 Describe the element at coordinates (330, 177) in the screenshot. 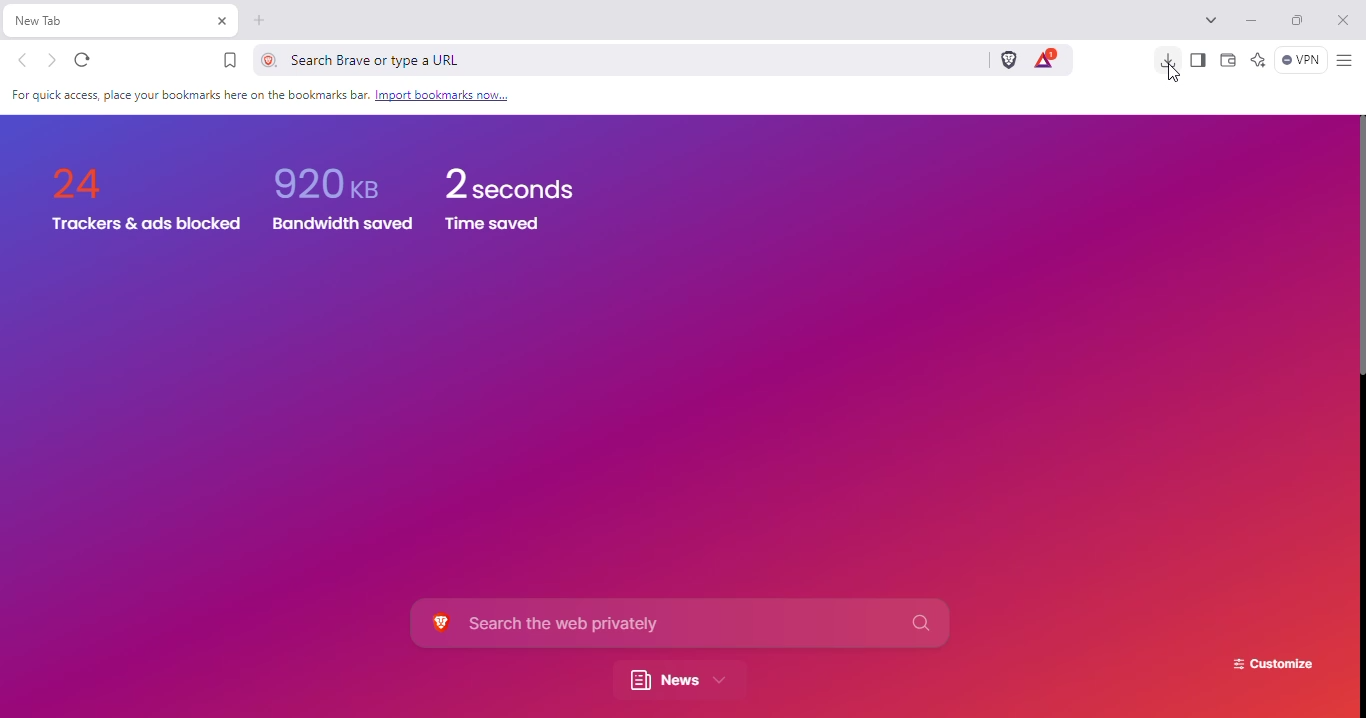

I see `920 KB Bandwidth saved` at that location.